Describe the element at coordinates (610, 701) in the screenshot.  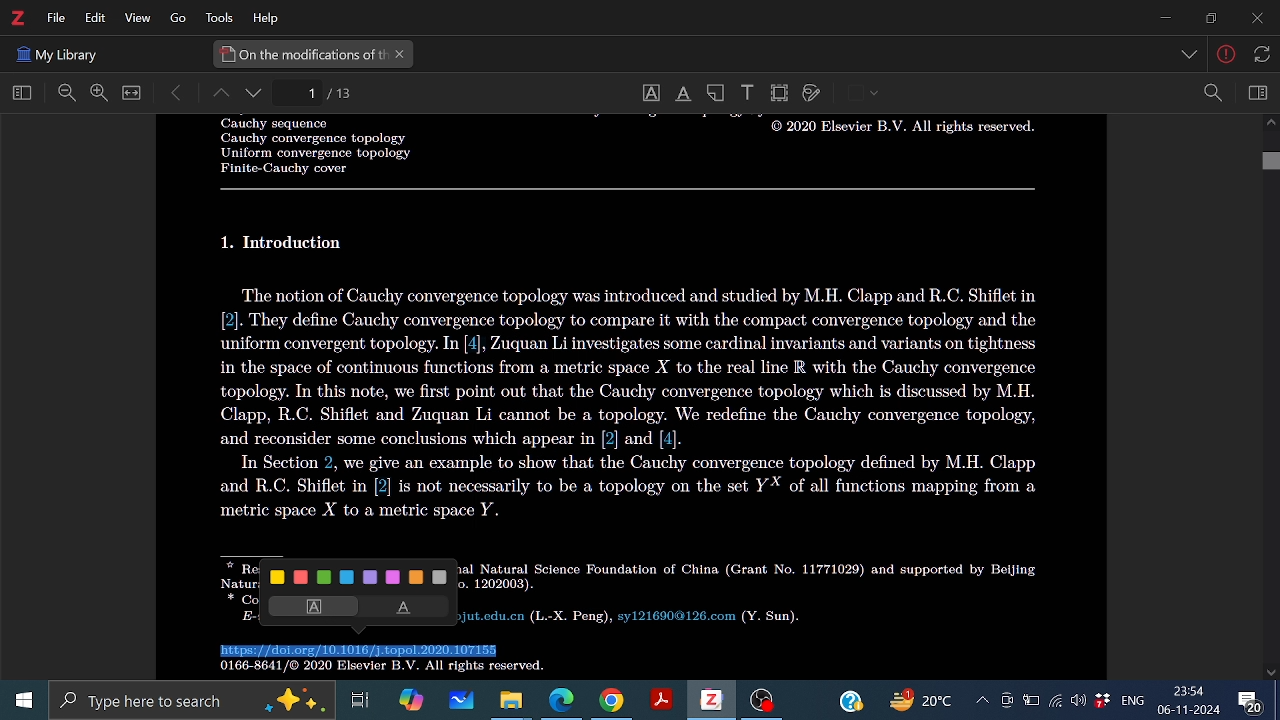
I see `Google chorme` at that location.